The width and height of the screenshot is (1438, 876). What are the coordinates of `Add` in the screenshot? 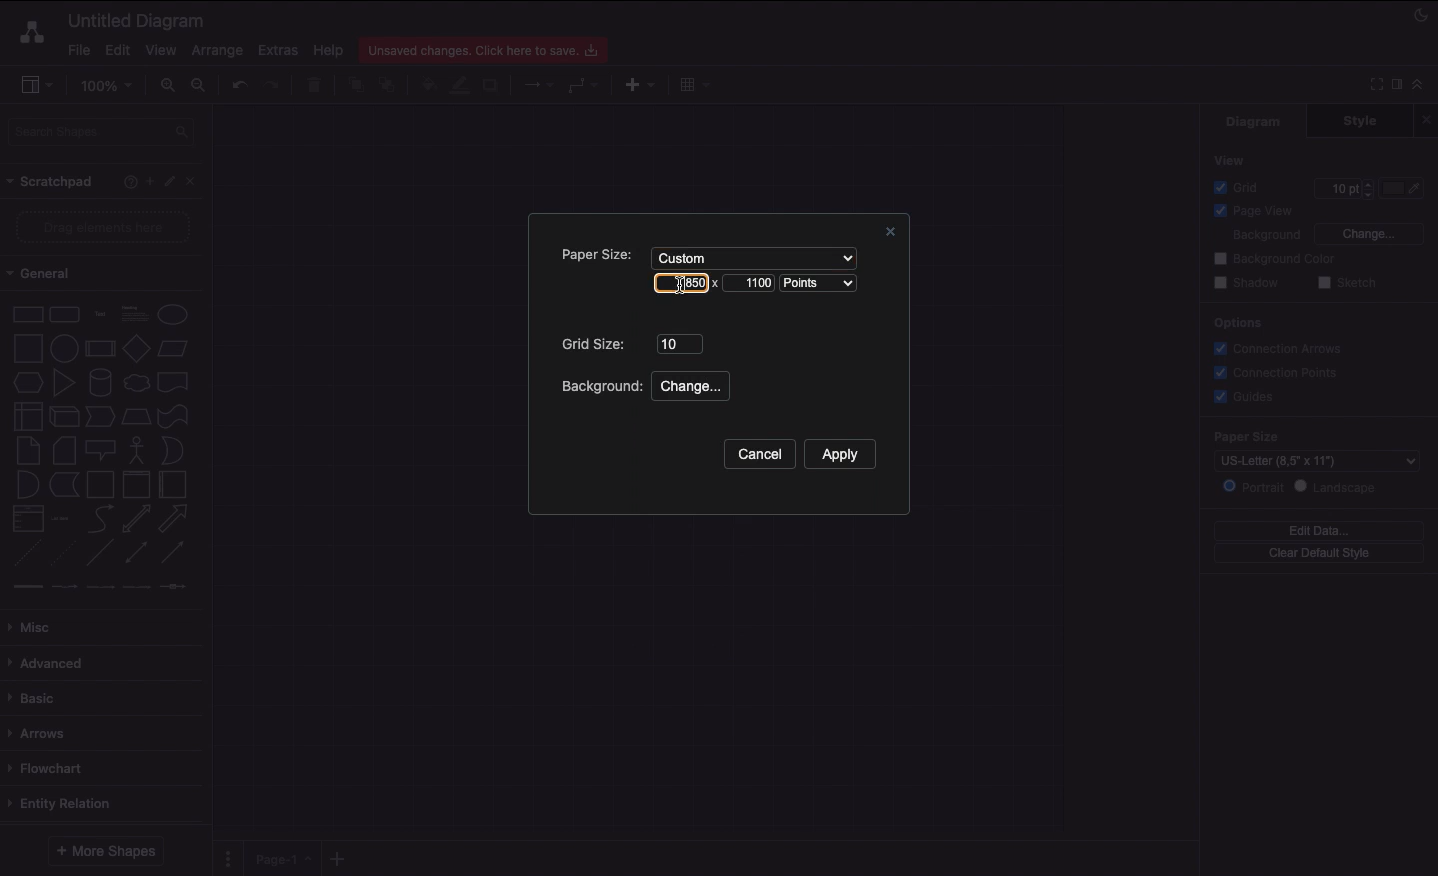 It's located at (149, 180).